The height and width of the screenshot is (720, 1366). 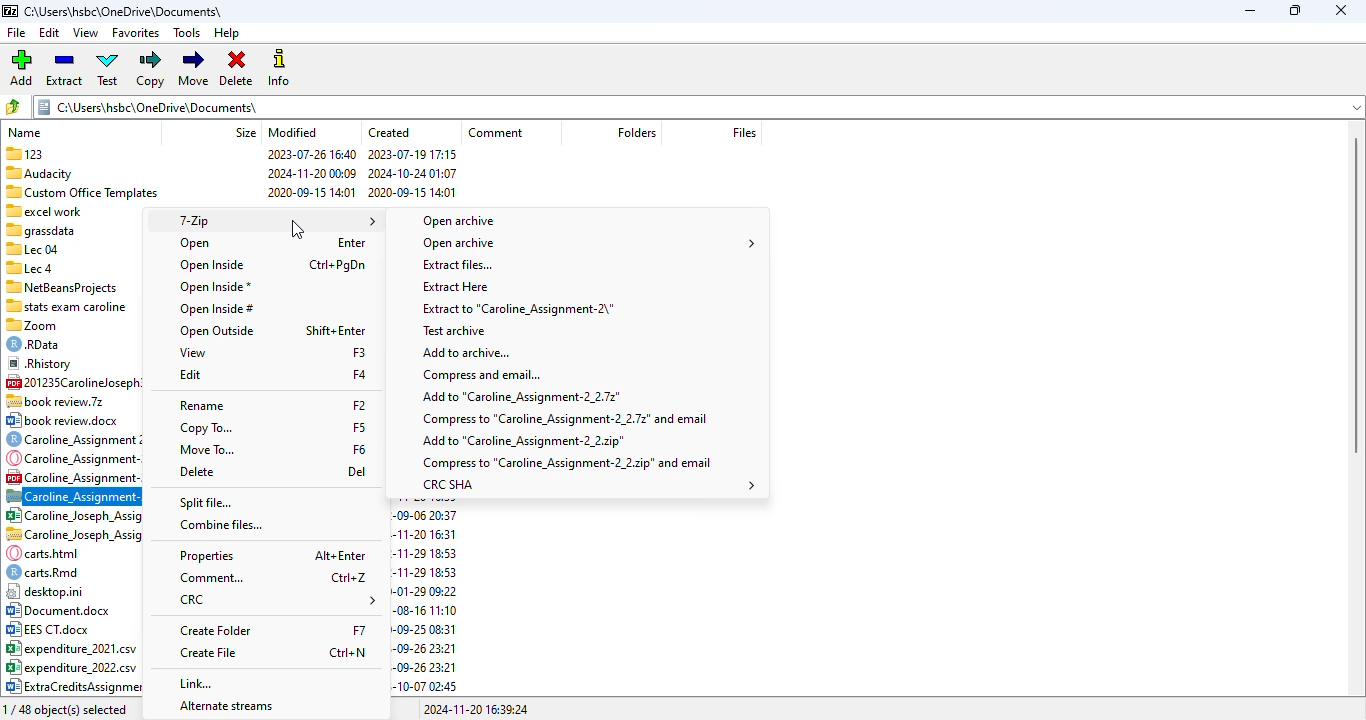 What do you see at coordinates (563, 419) in the screenshot?
I see `compress to .7z file and email` at bounding box center [563, 419].